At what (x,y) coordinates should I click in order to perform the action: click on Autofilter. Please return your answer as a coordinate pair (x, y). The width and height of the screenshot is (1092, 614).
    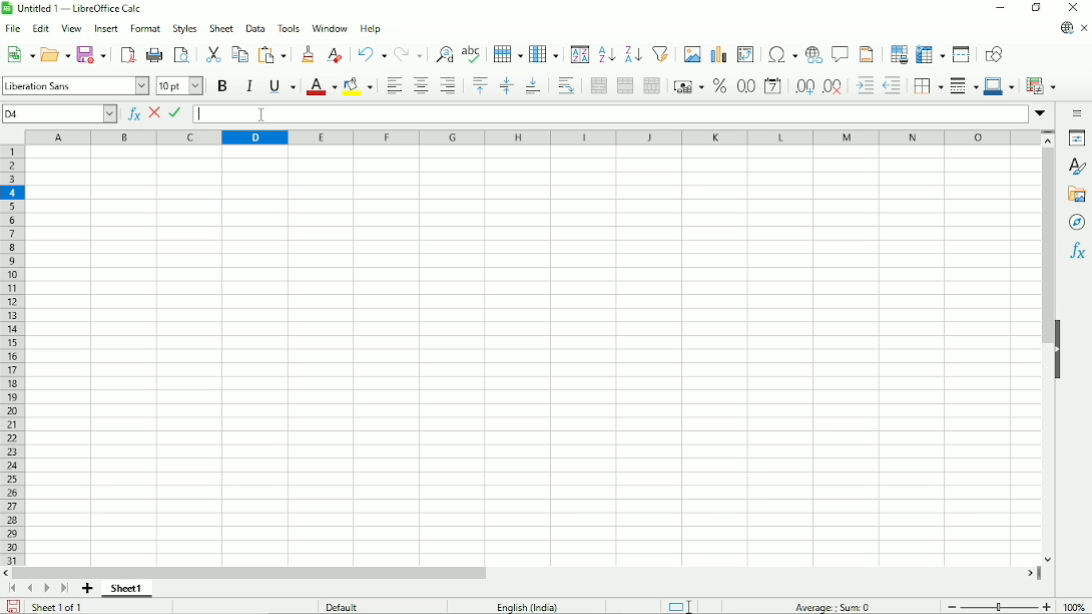
    Looking at the image, I should click on (661, 53).